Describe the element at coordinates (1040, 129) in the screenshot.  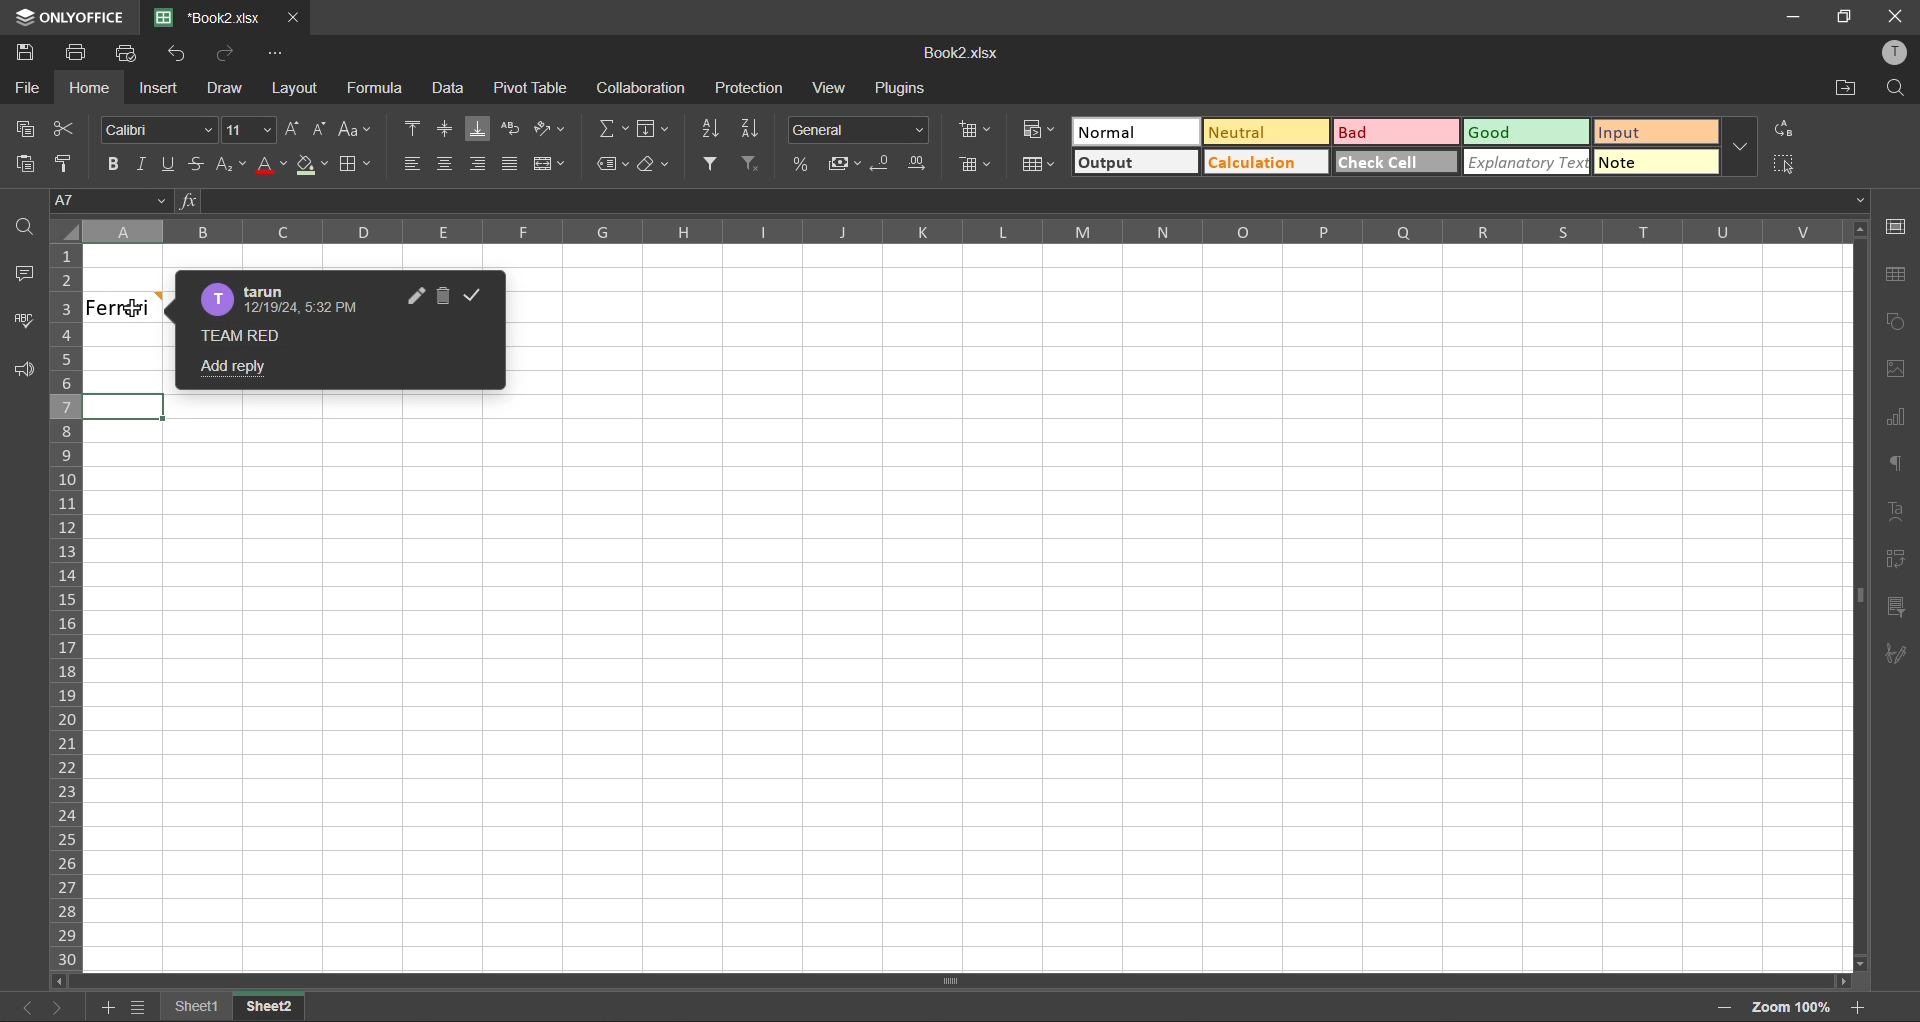
I see `conditional formatting` at that location.